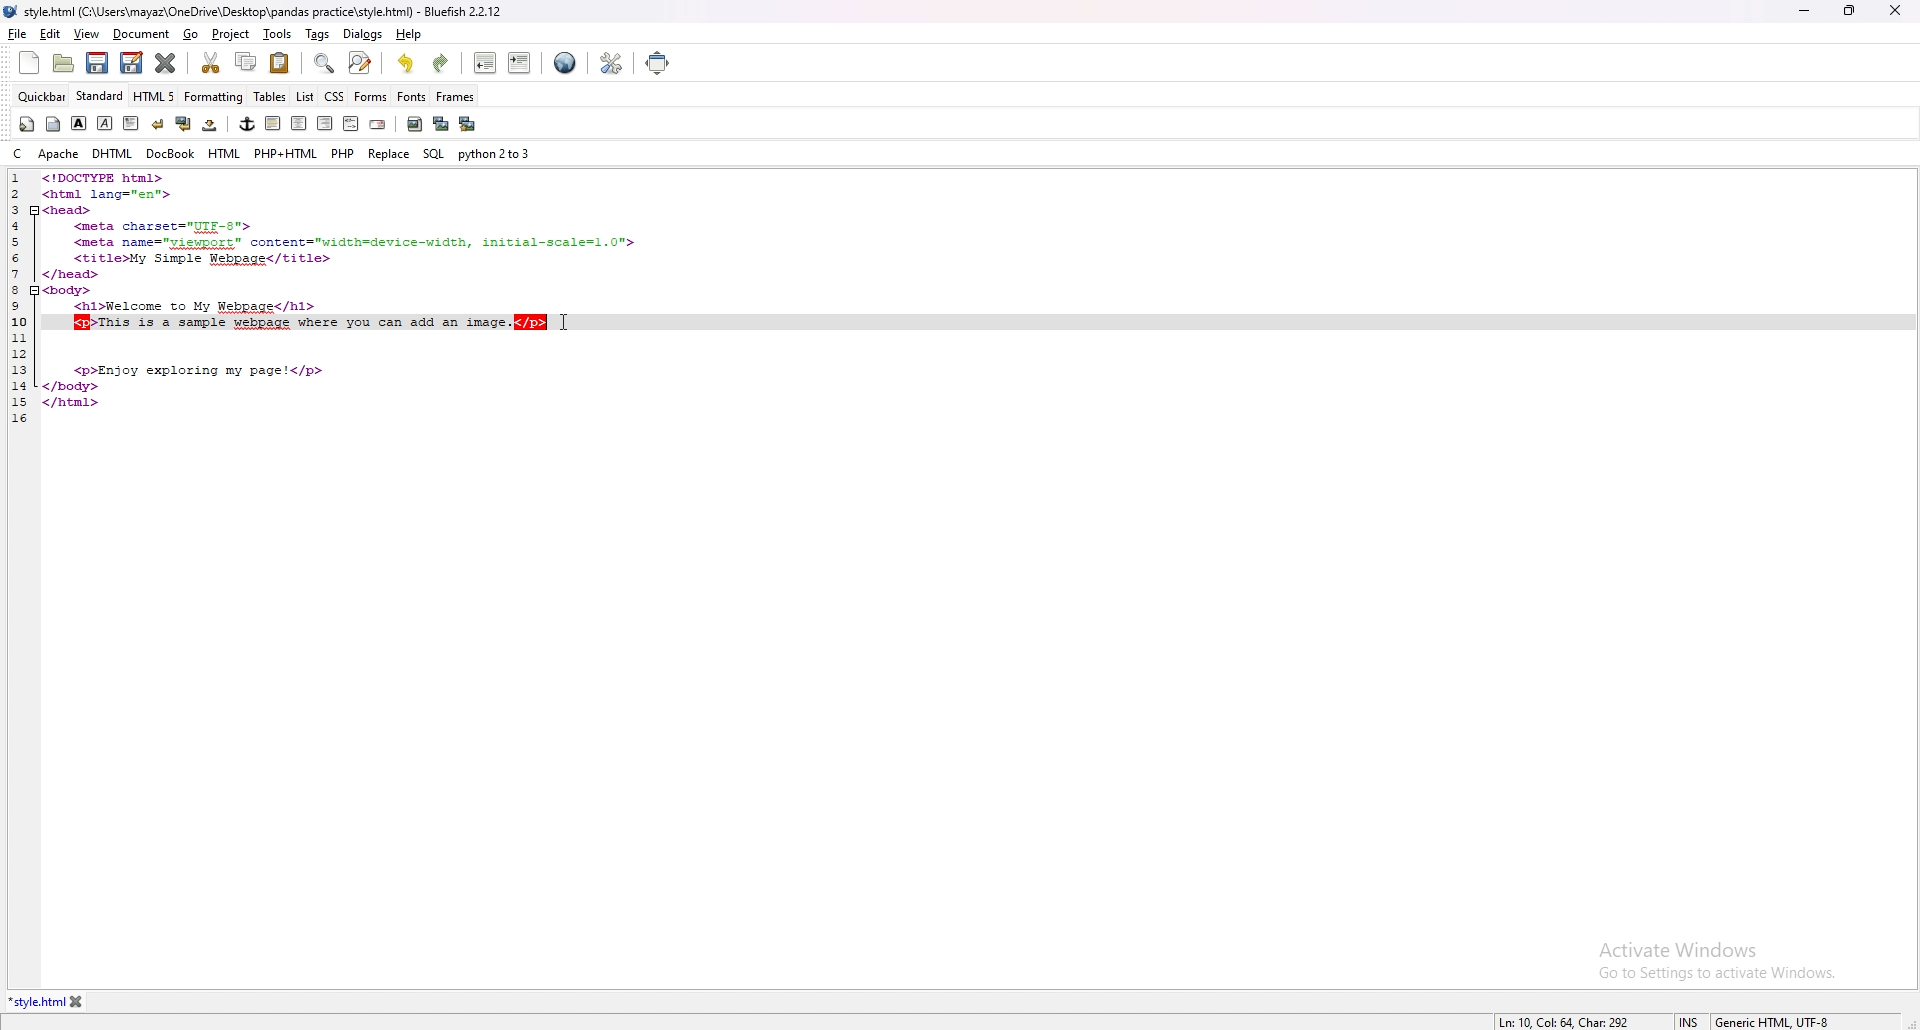  What do you see at coordinates (363, 34) in the screenshot?
I see `dialogs` at bounding box center [363, 34].